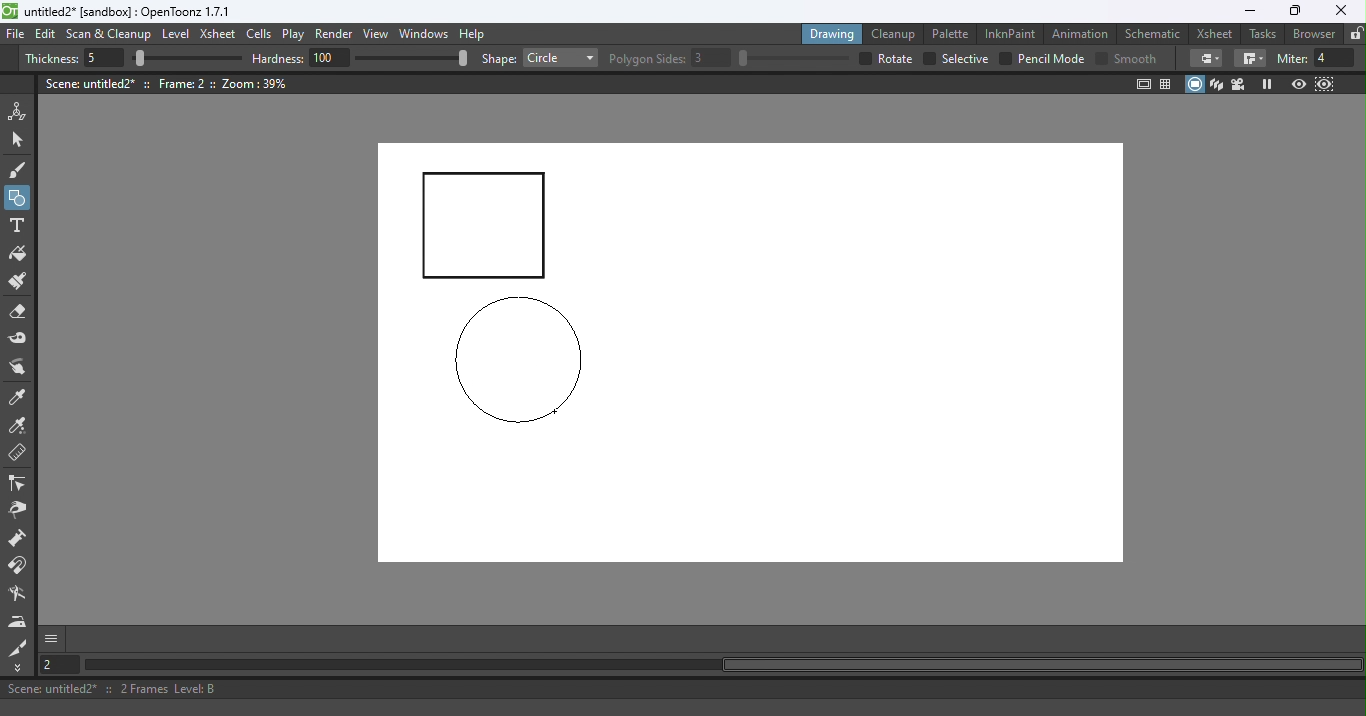 The width and height of the screenshot is (1366, 716). I want to click on checkbox, so click(1005, 58).